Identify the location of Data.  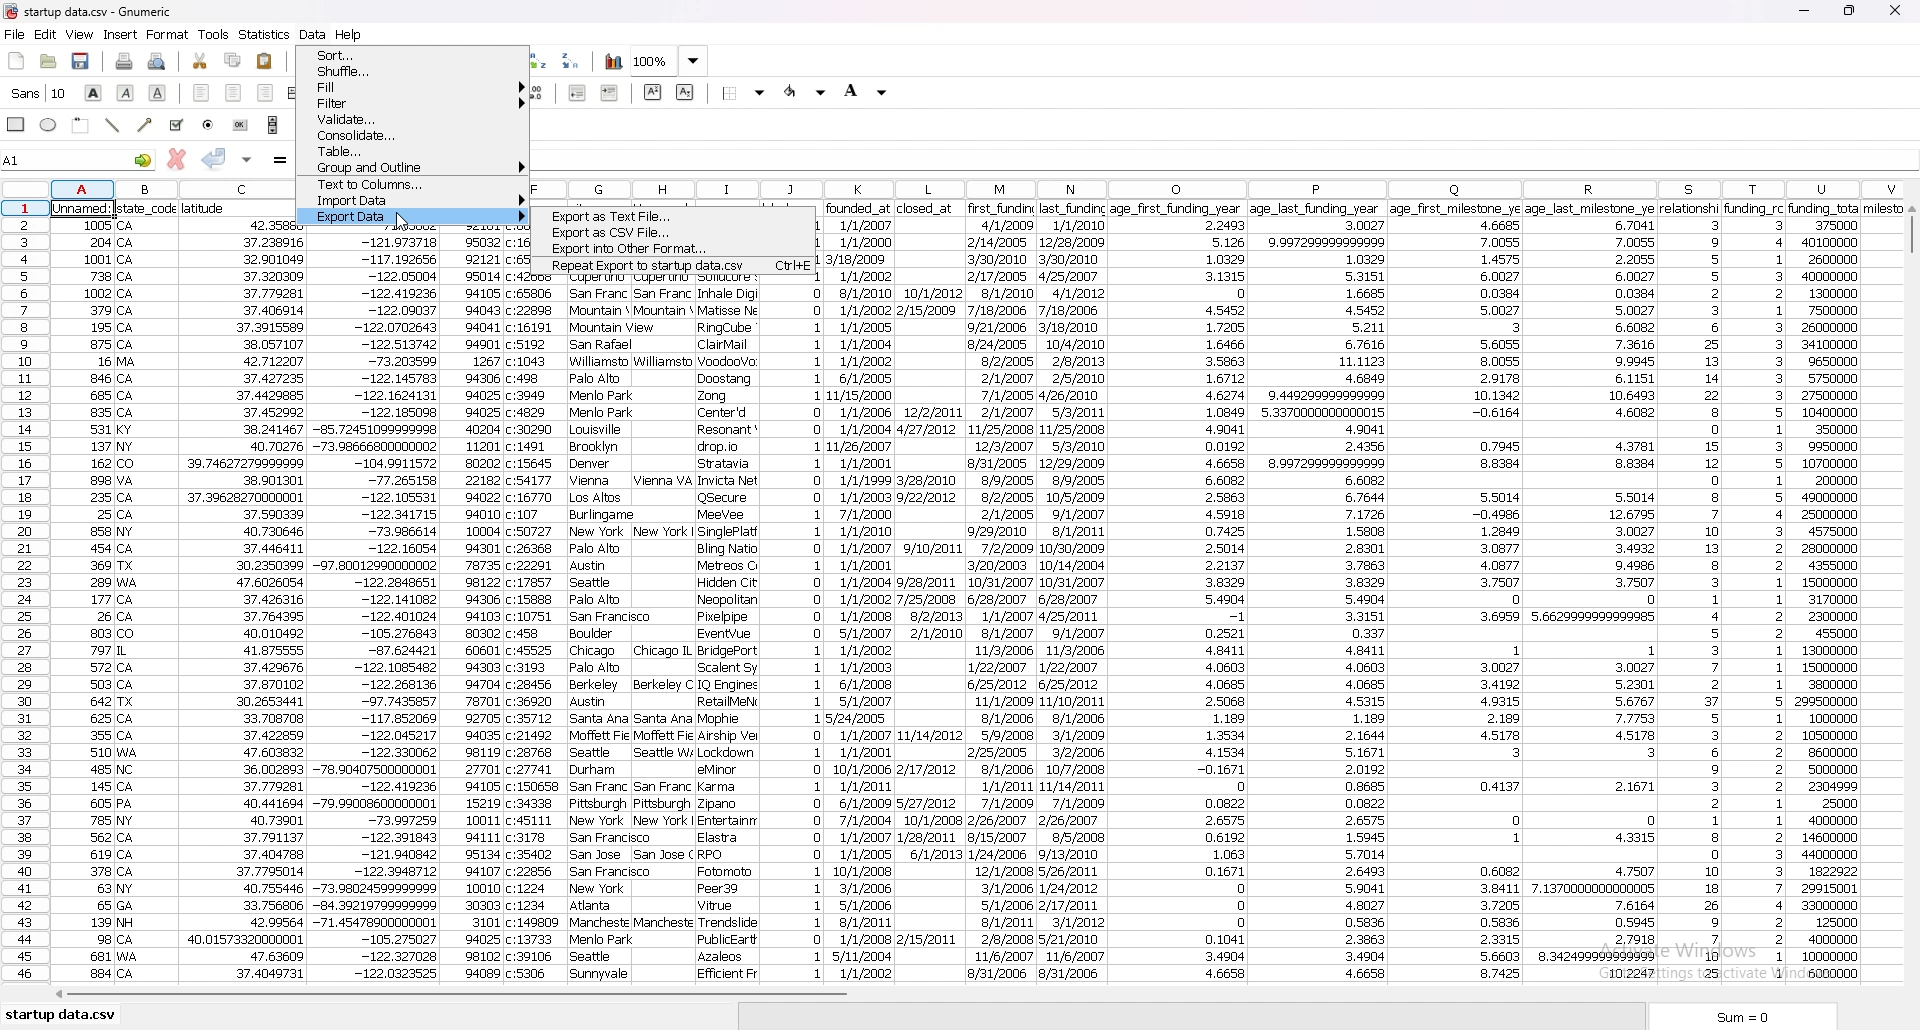
(311, 32).